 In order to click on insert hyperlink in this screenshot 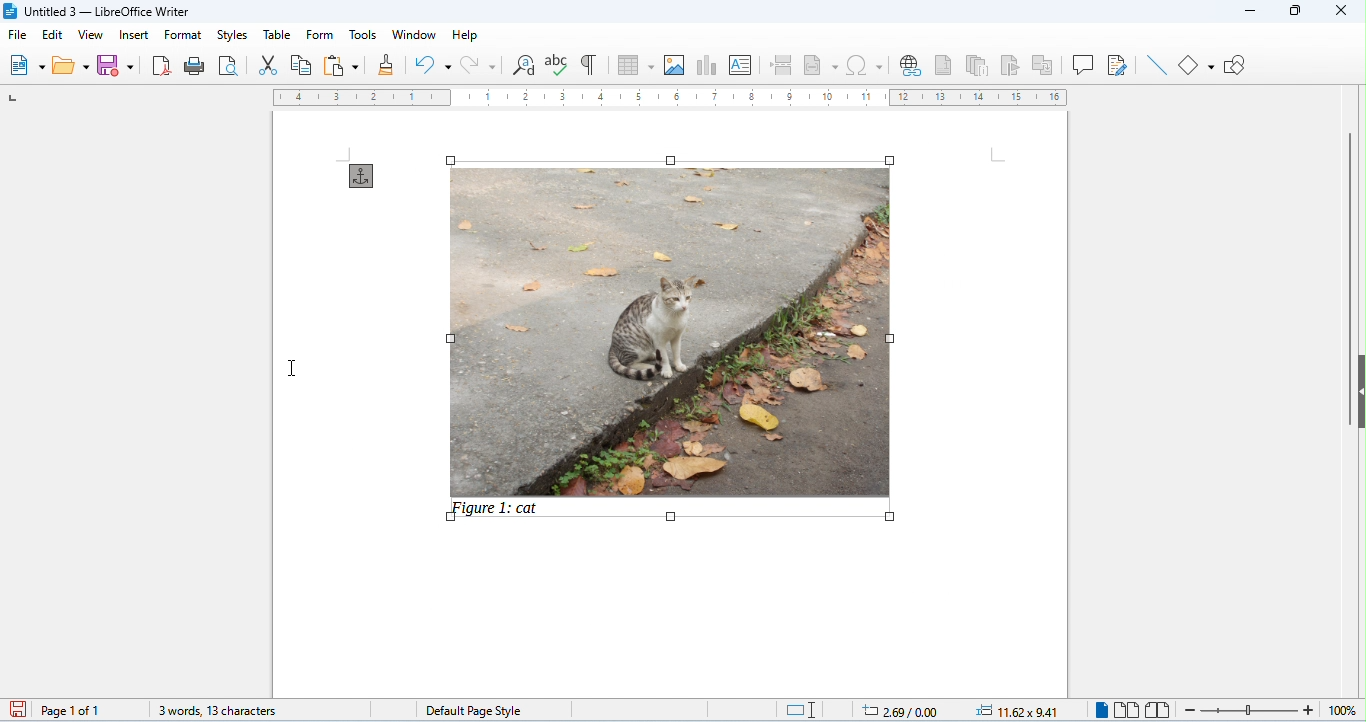, I will do `click(911, 67)`.